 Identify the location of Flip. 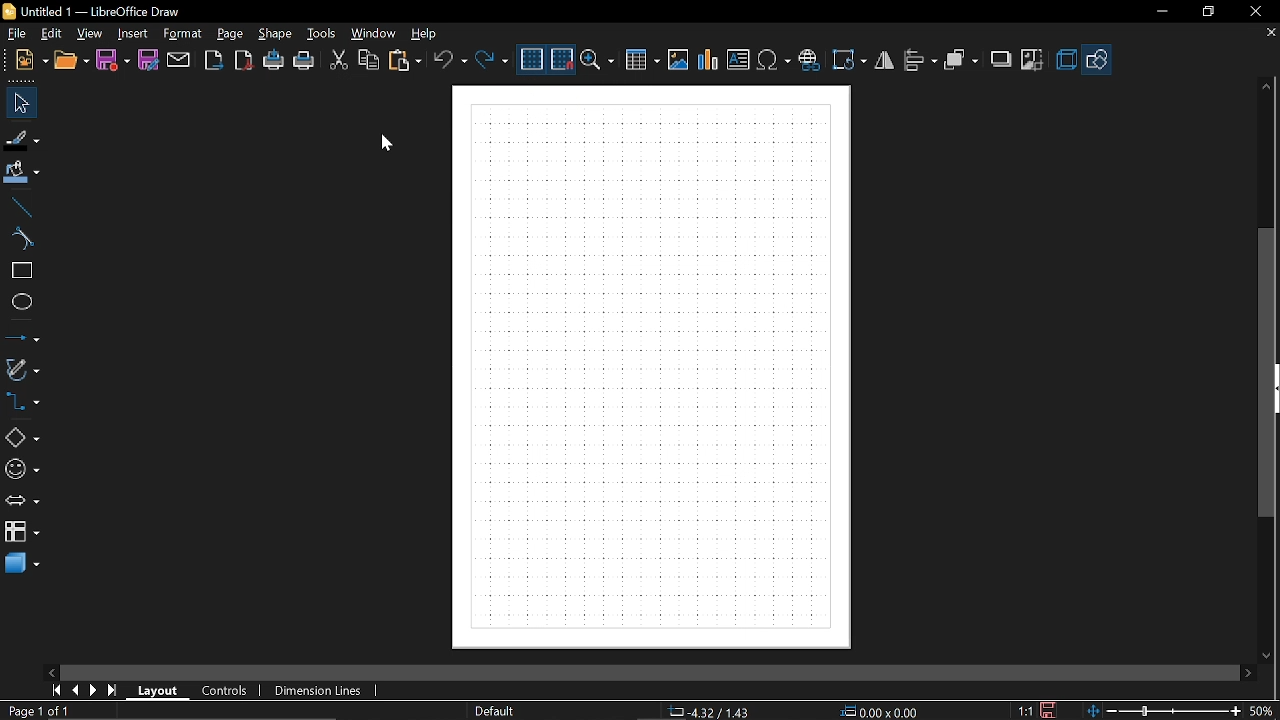
(886, 61).